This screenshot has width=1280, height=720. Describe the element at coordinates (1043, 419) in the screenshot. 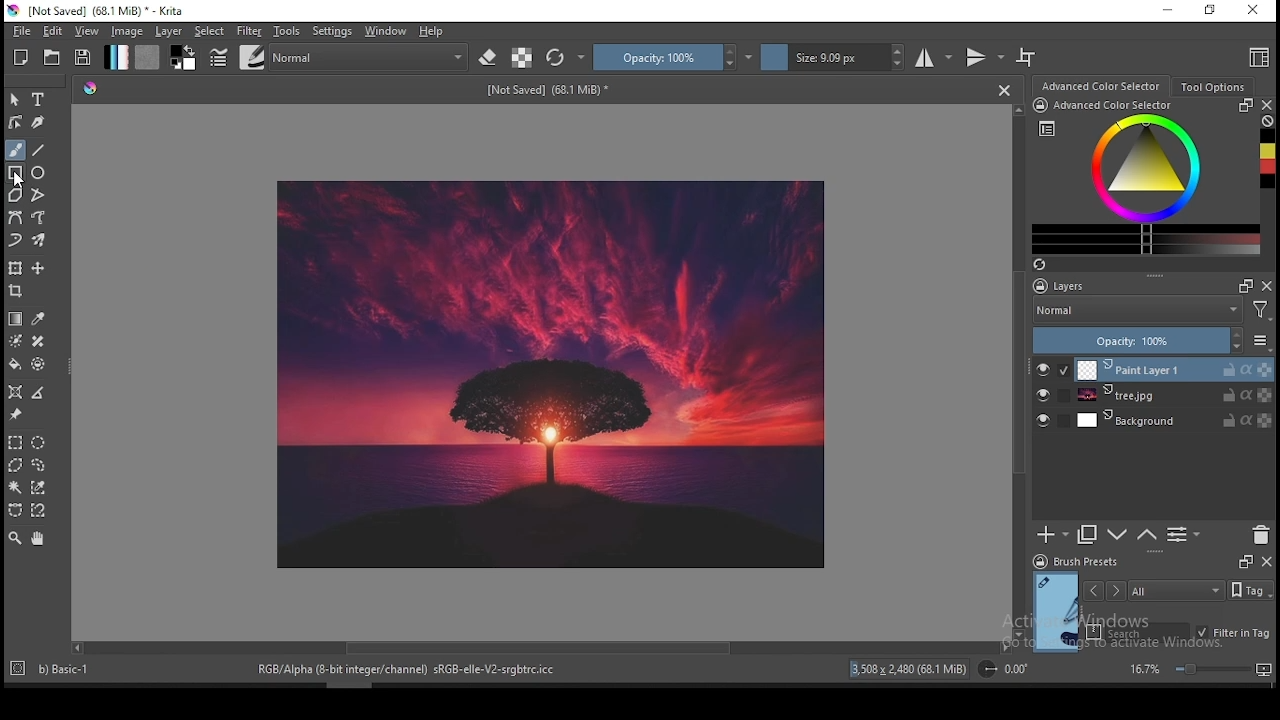

I see `layer visibility on/off` at that location.